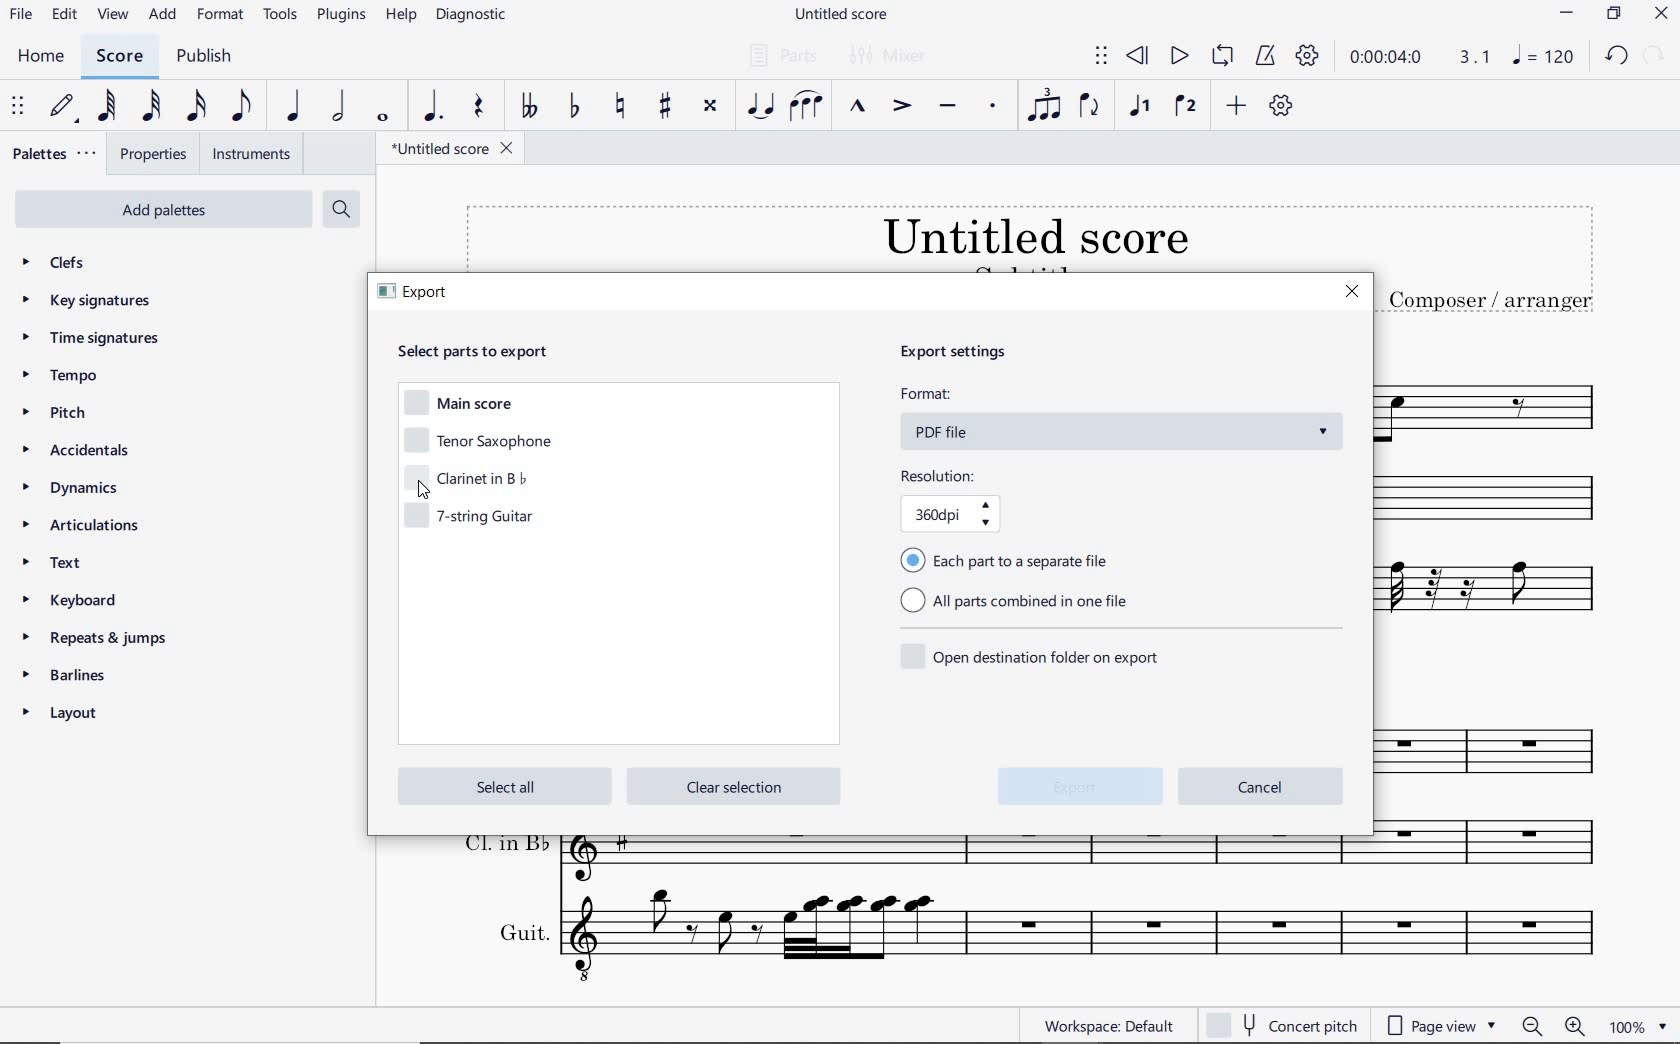 The width and height of the screenshot is (1680, 1044). I want to click on ADD, so click(164, 16).